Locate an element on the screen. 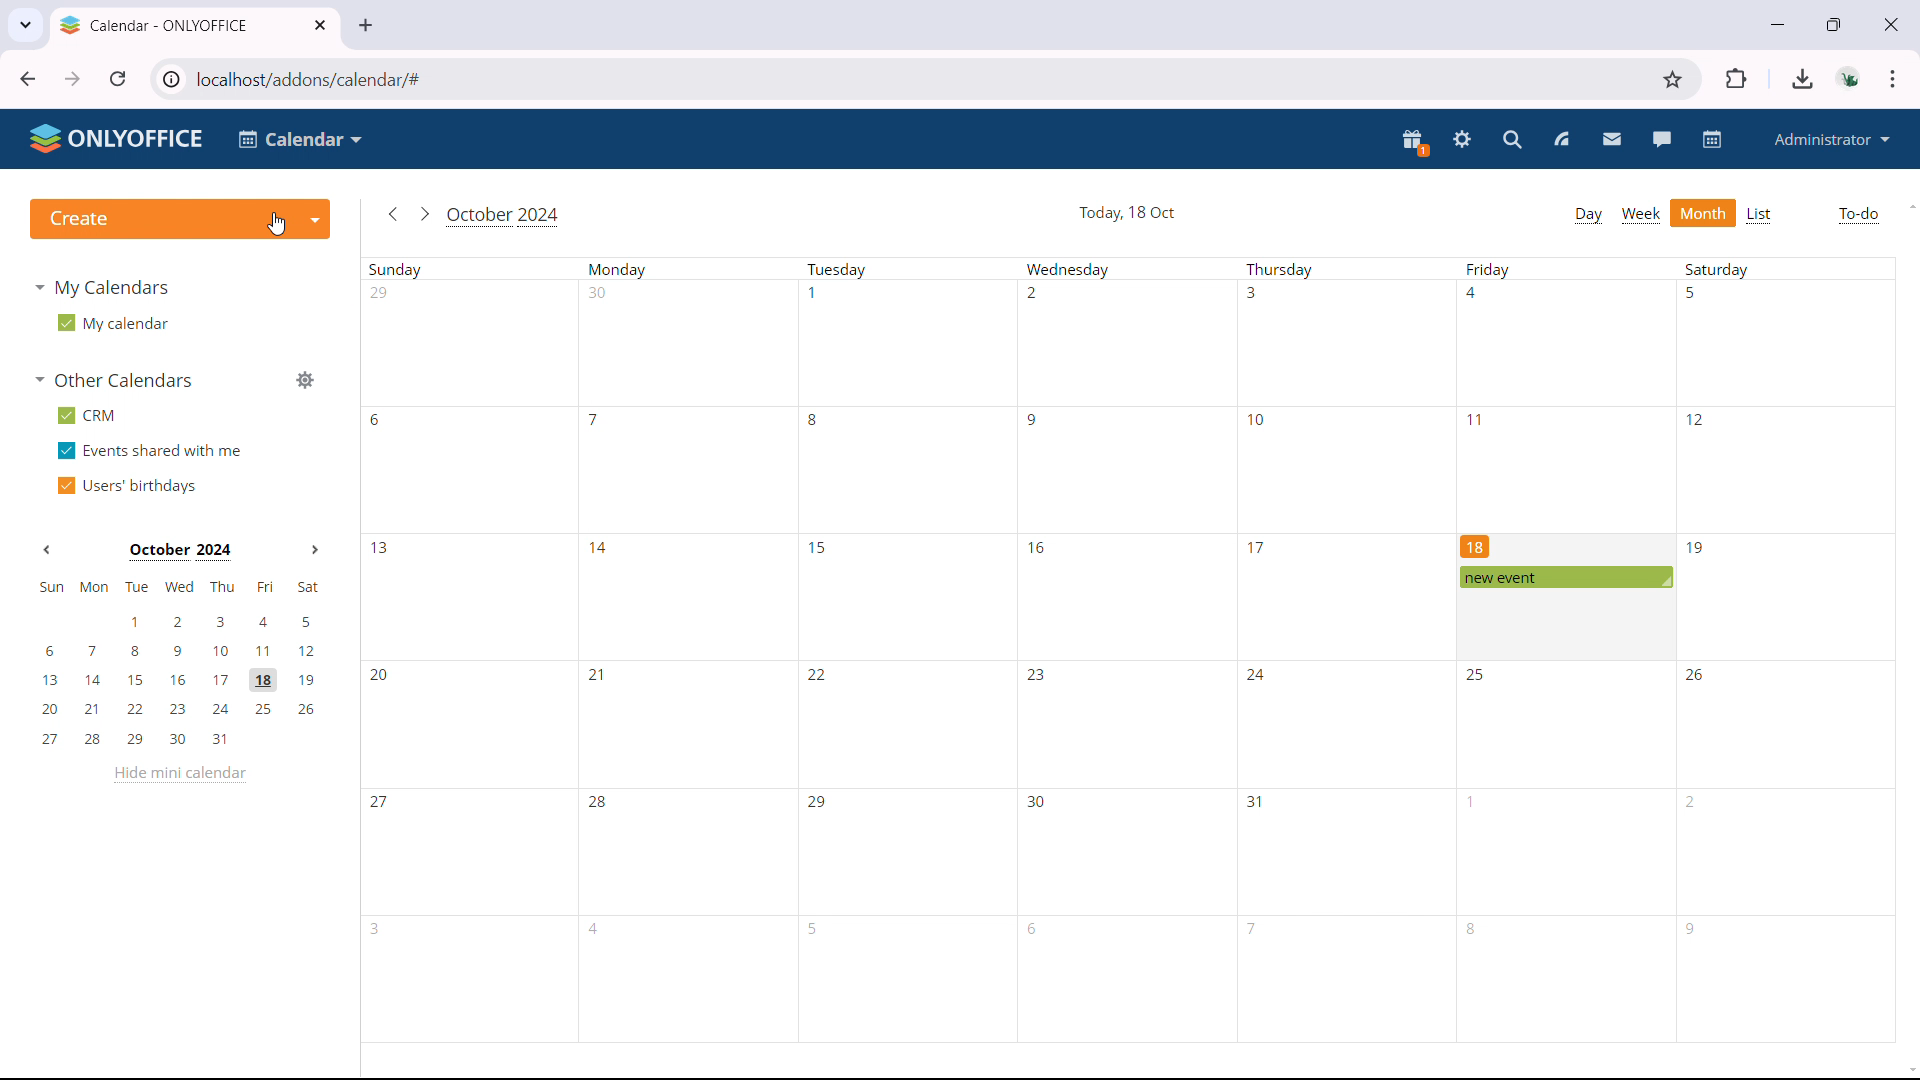  to-do is located at coordinates (1858, 215).